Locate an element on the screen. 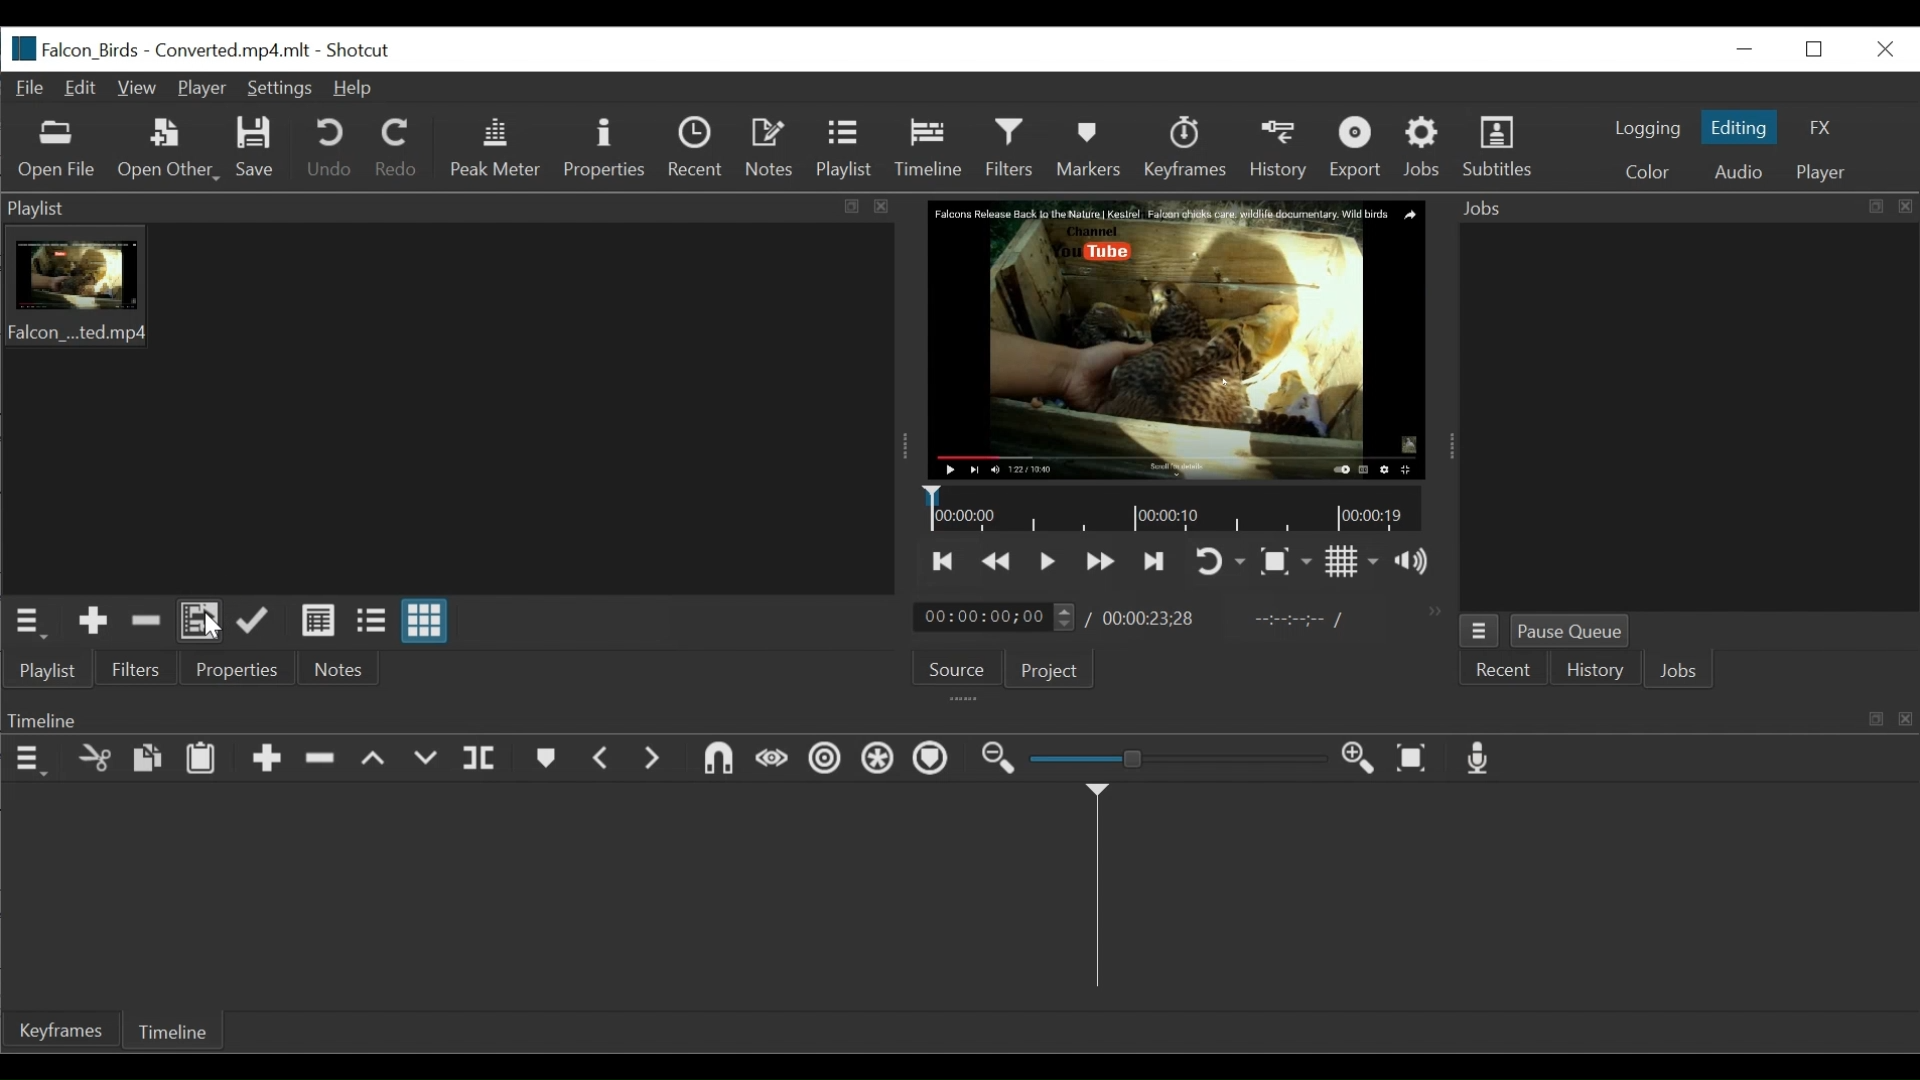  Pause Queue is located at coordinates (1580, 631).